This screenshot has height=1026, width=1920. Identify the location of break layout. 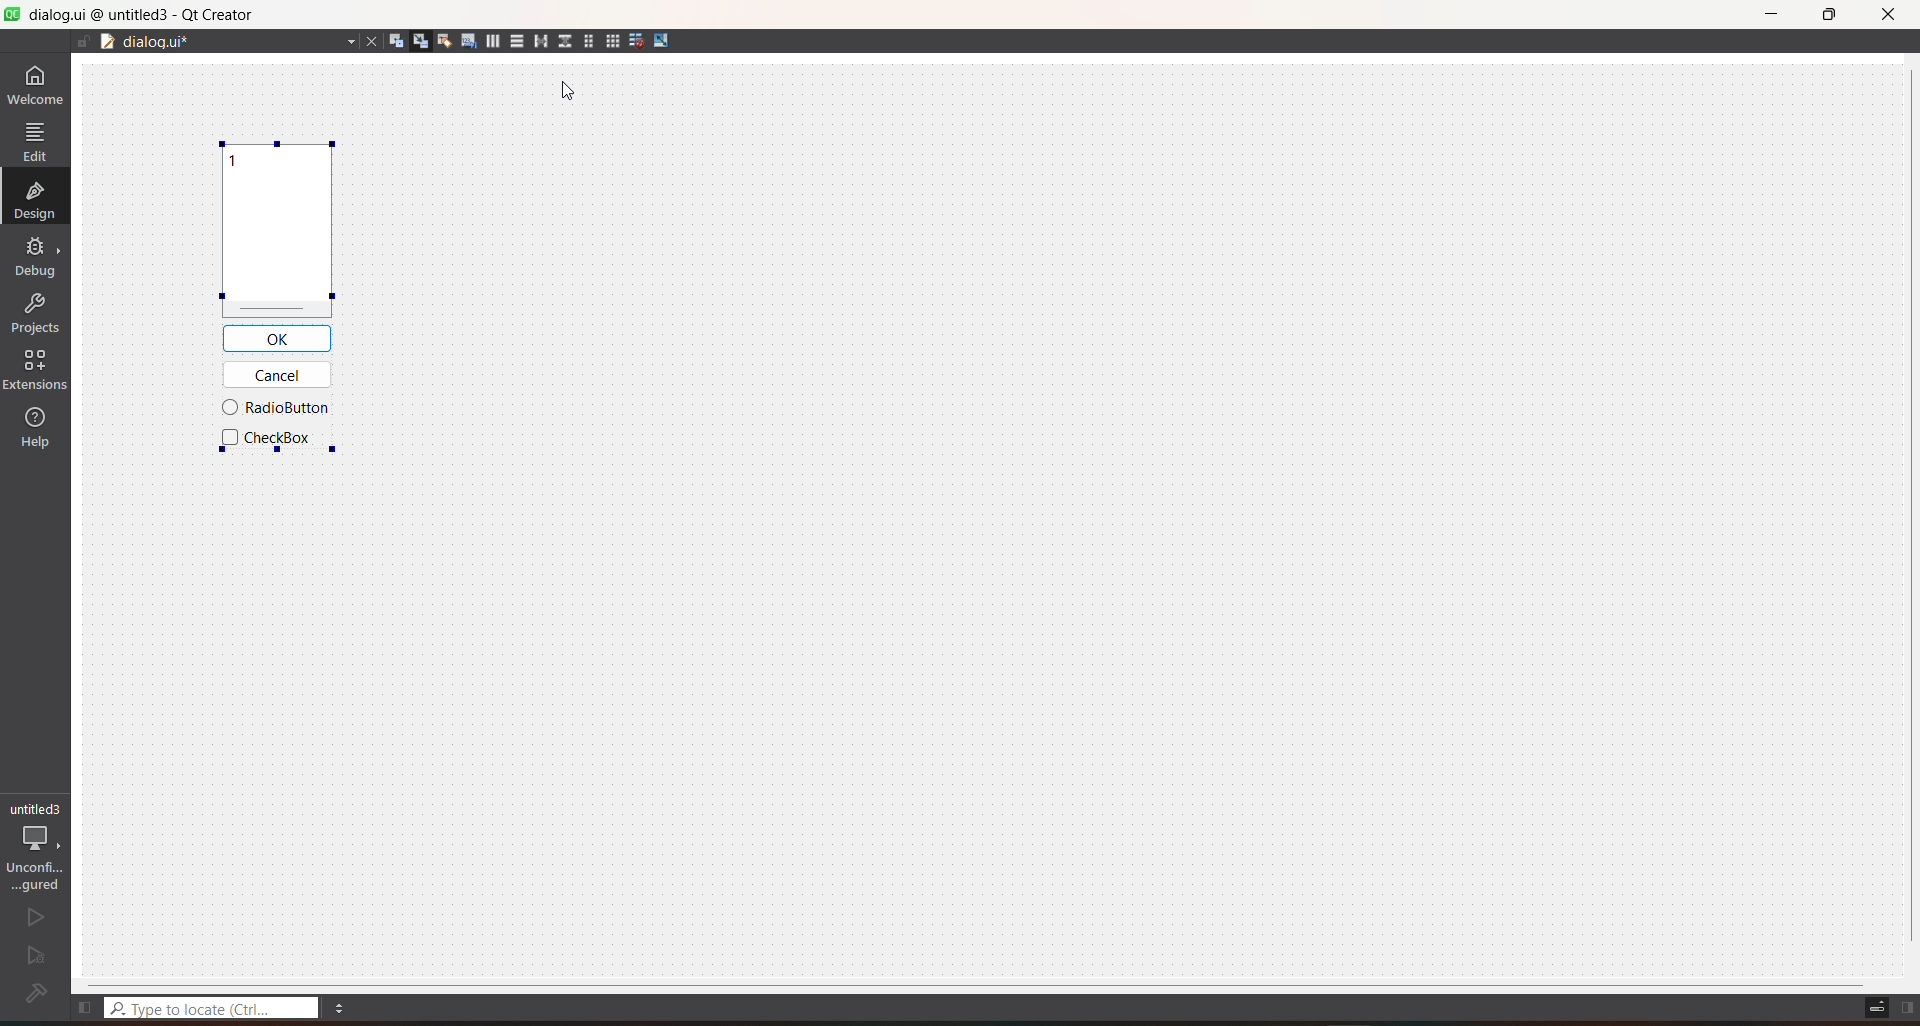
(636, 42).